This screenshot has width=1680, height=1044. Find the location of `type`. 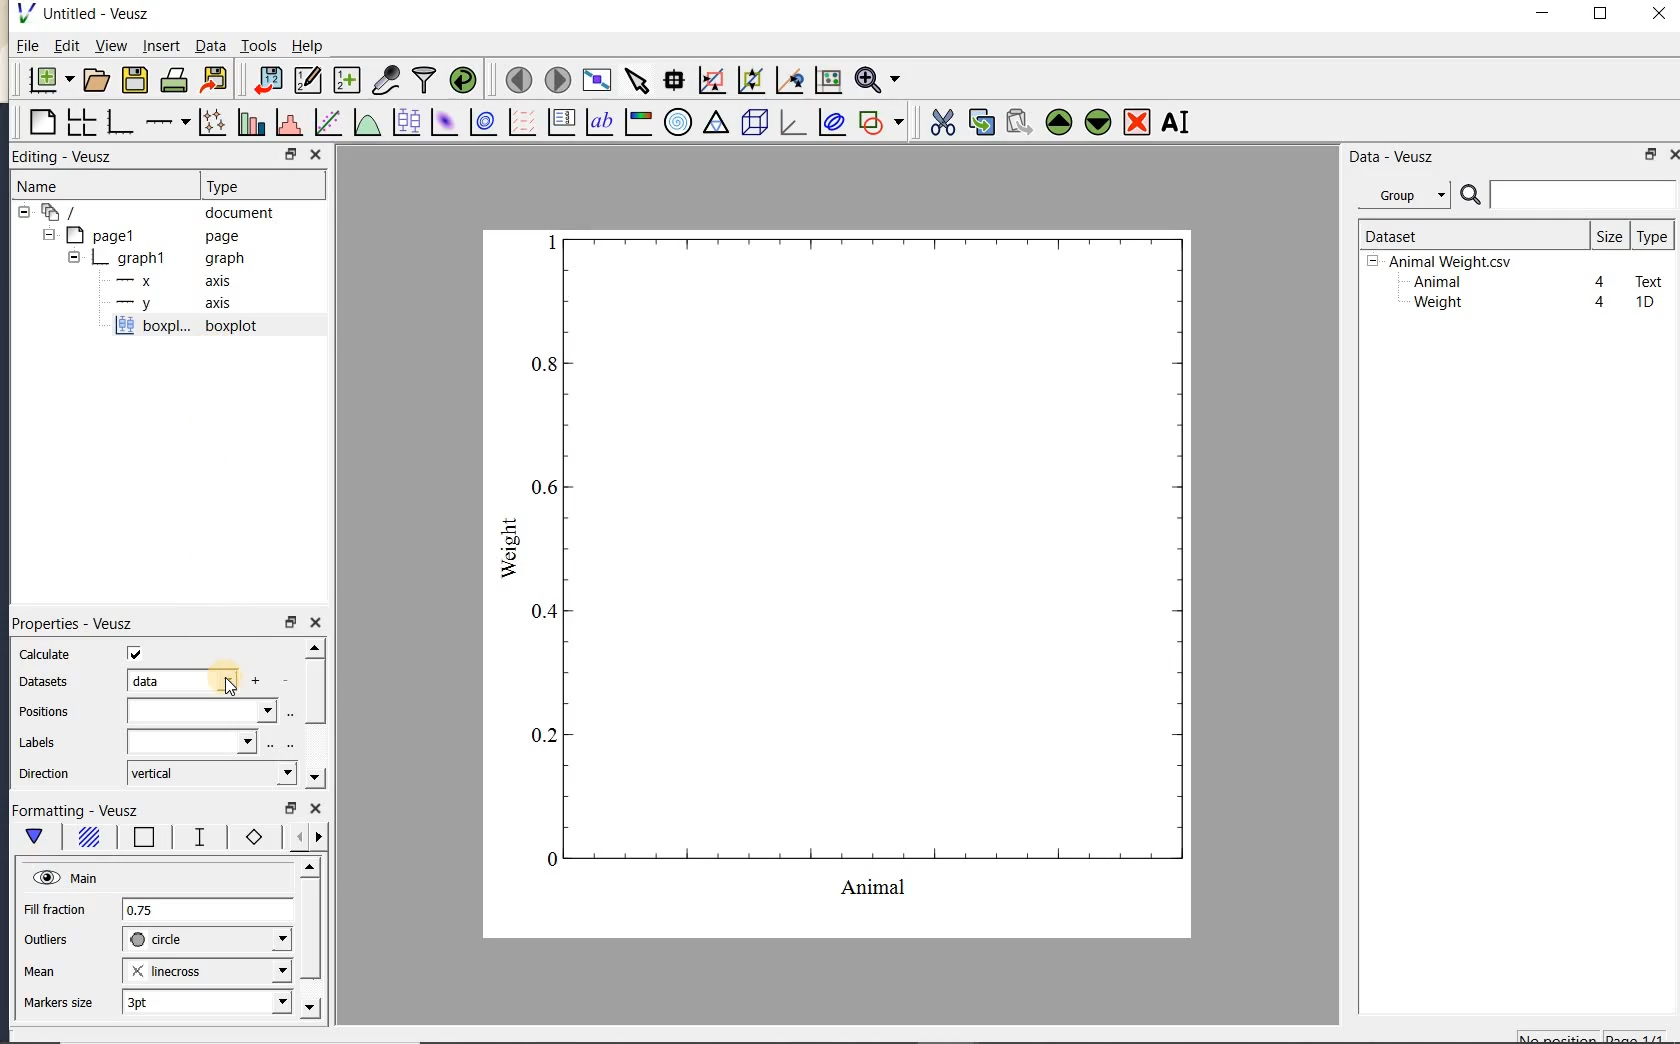

type is located at coordinates (1651, 236).